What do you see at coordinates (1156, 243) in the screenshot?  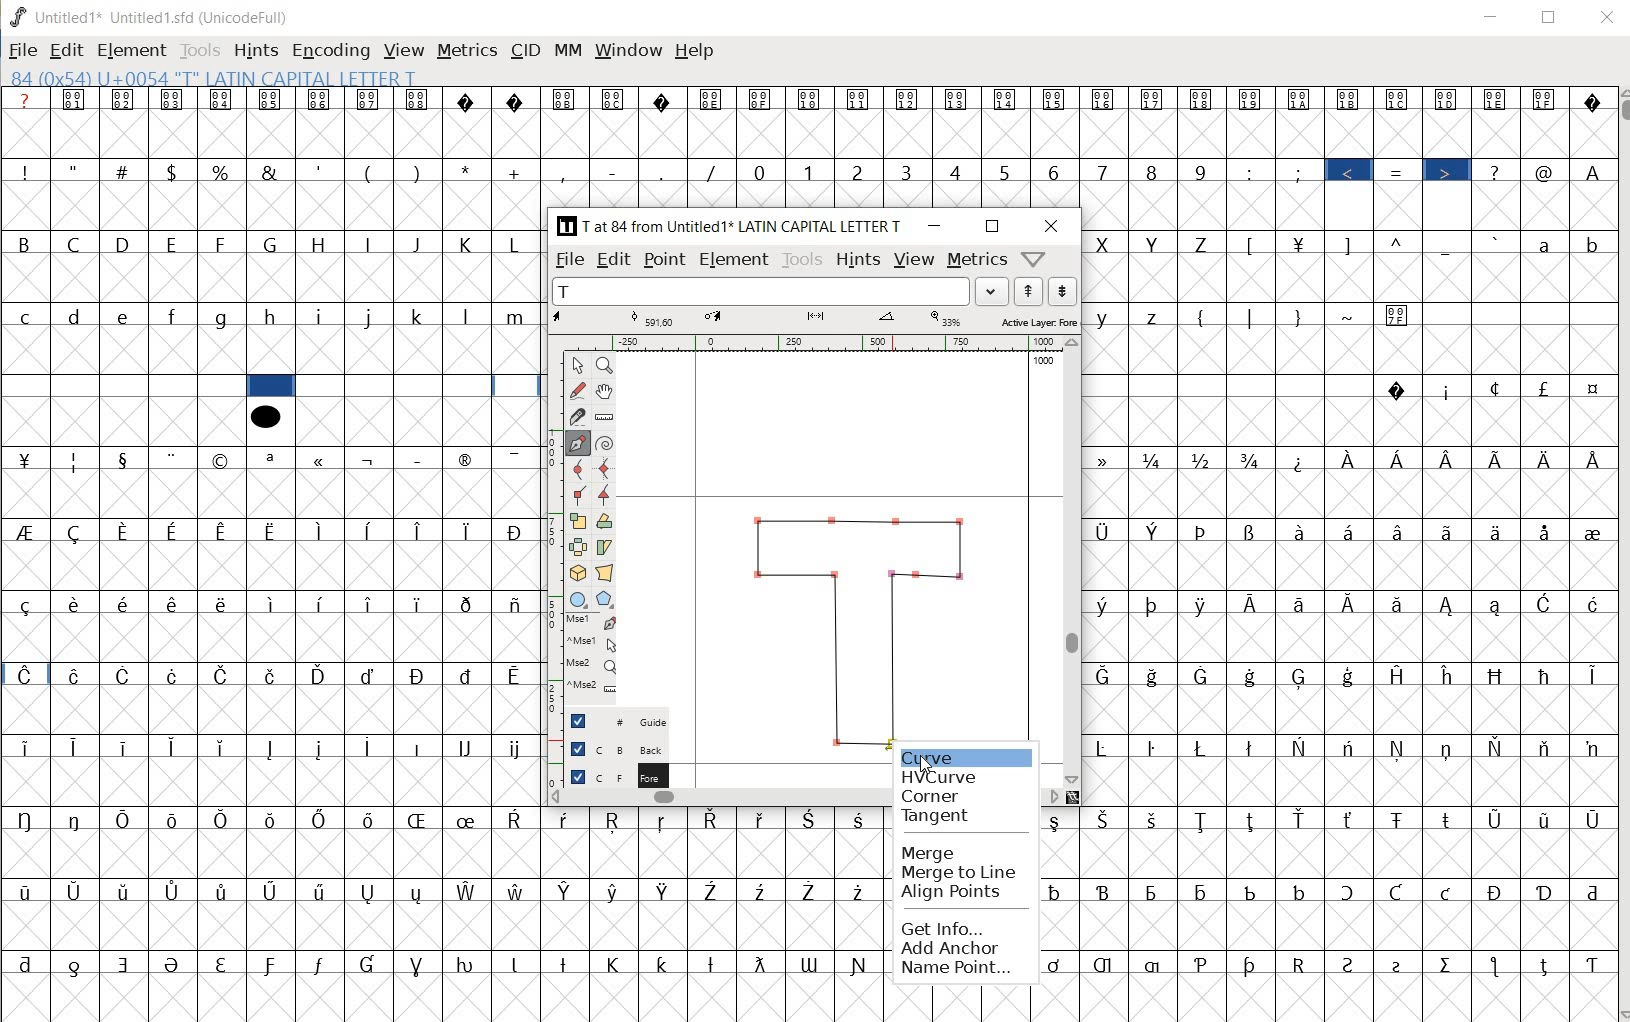 I see `Y` at bounding box center [1156, 243].